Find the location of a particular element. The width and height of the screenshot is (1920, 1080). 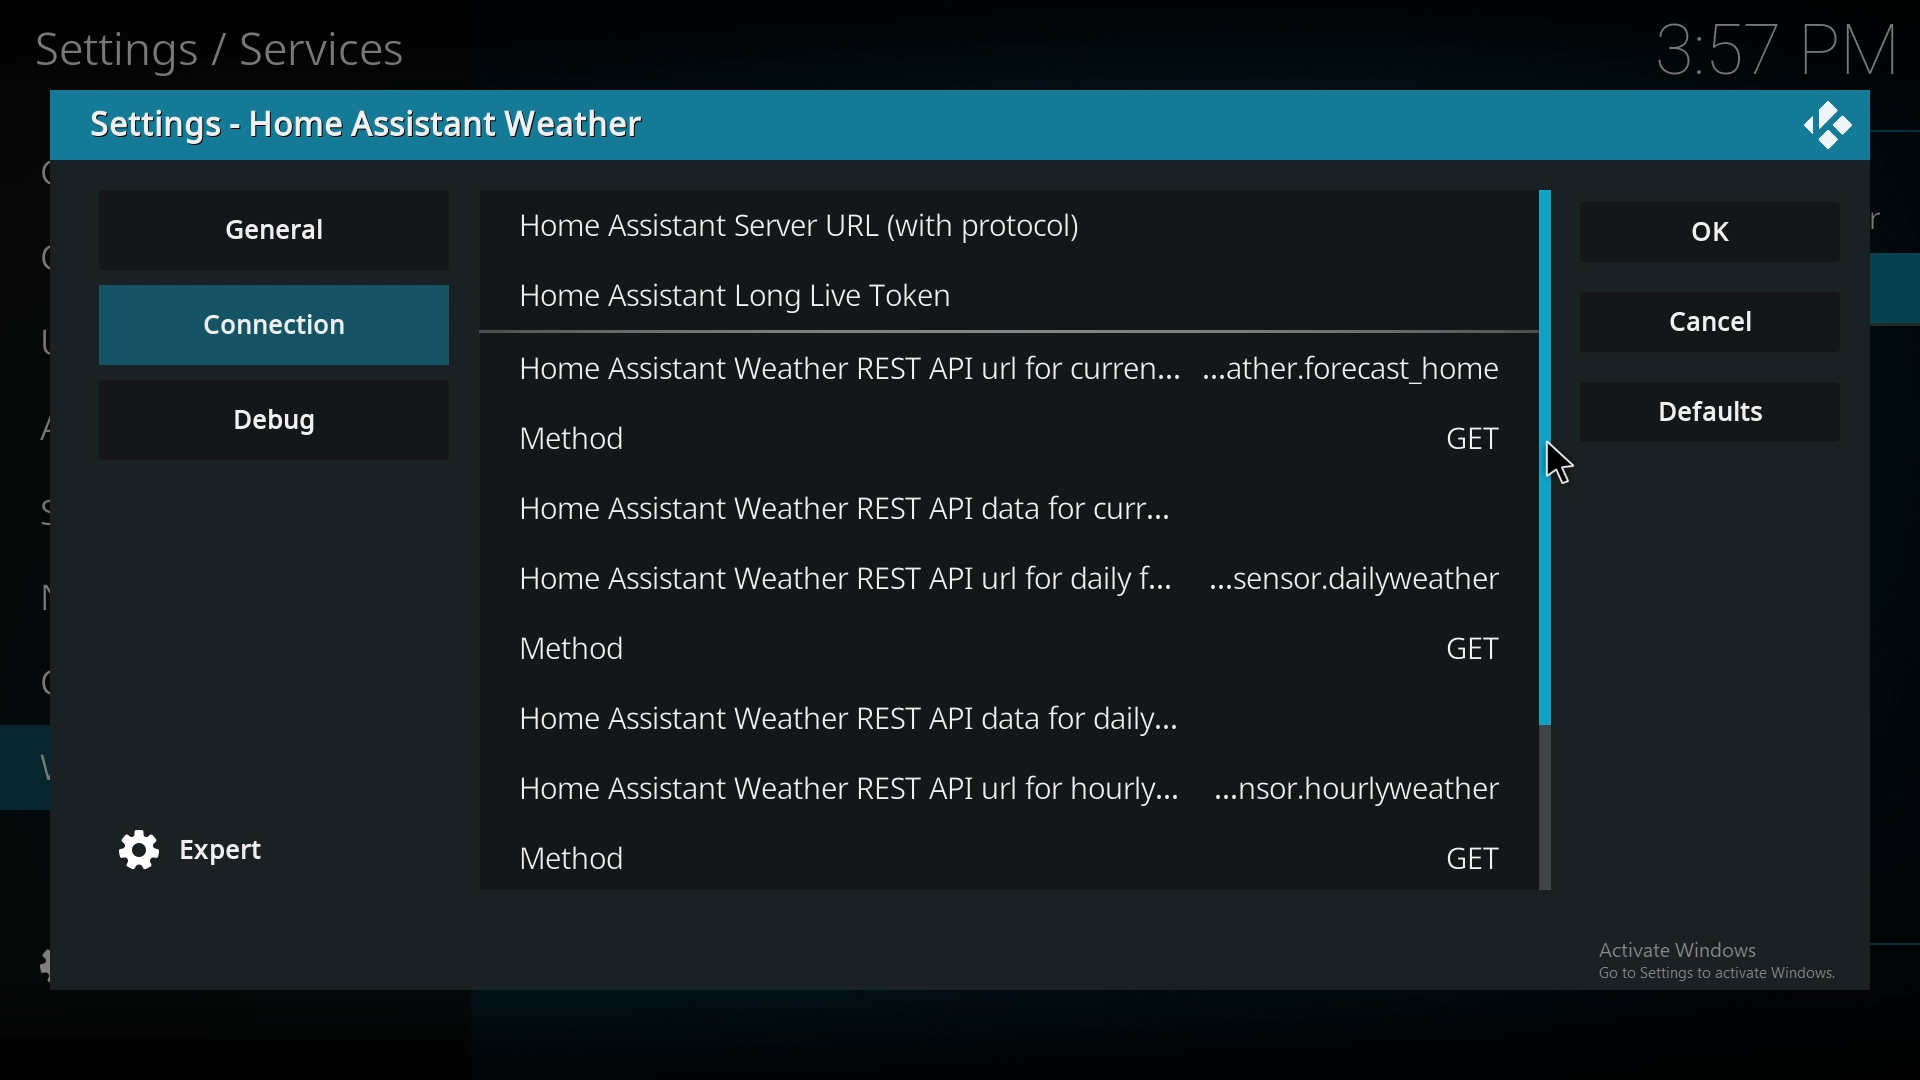

home assistant weather rest api url for curren.. is located at coordinates (1011, 368).